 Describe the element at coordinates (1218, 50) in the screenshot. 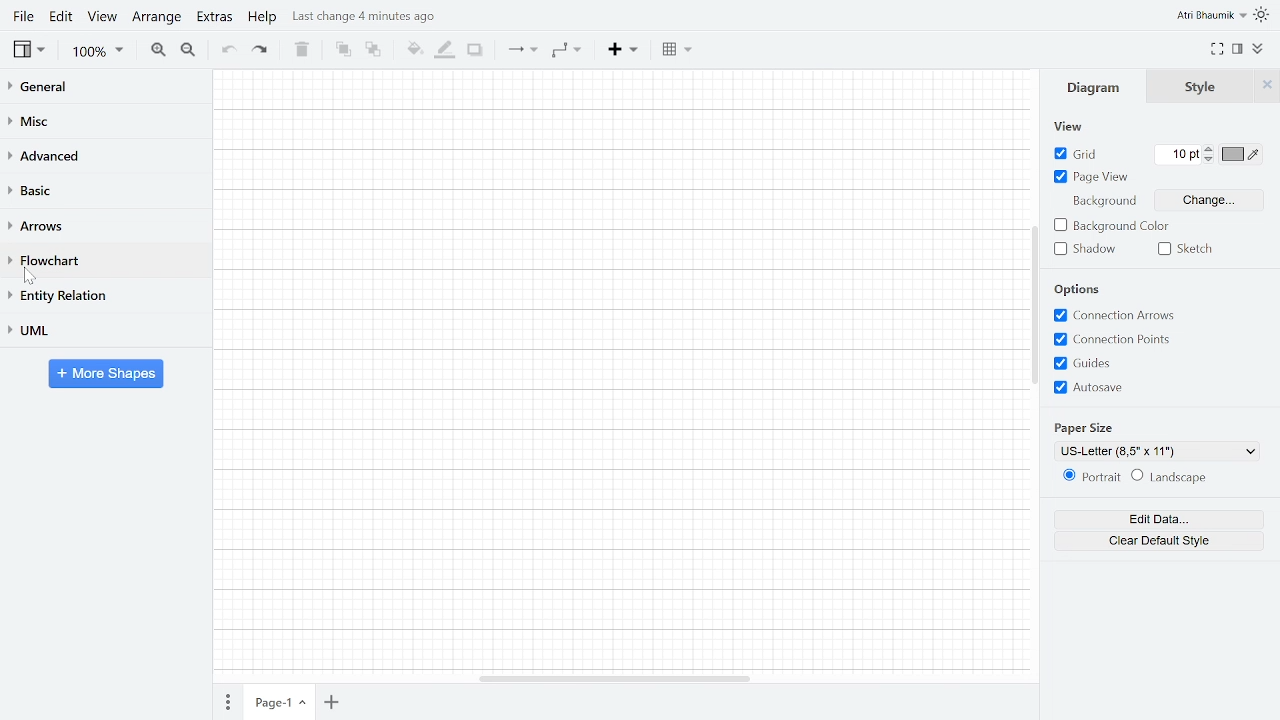

I see `Fullscreen` at that location.